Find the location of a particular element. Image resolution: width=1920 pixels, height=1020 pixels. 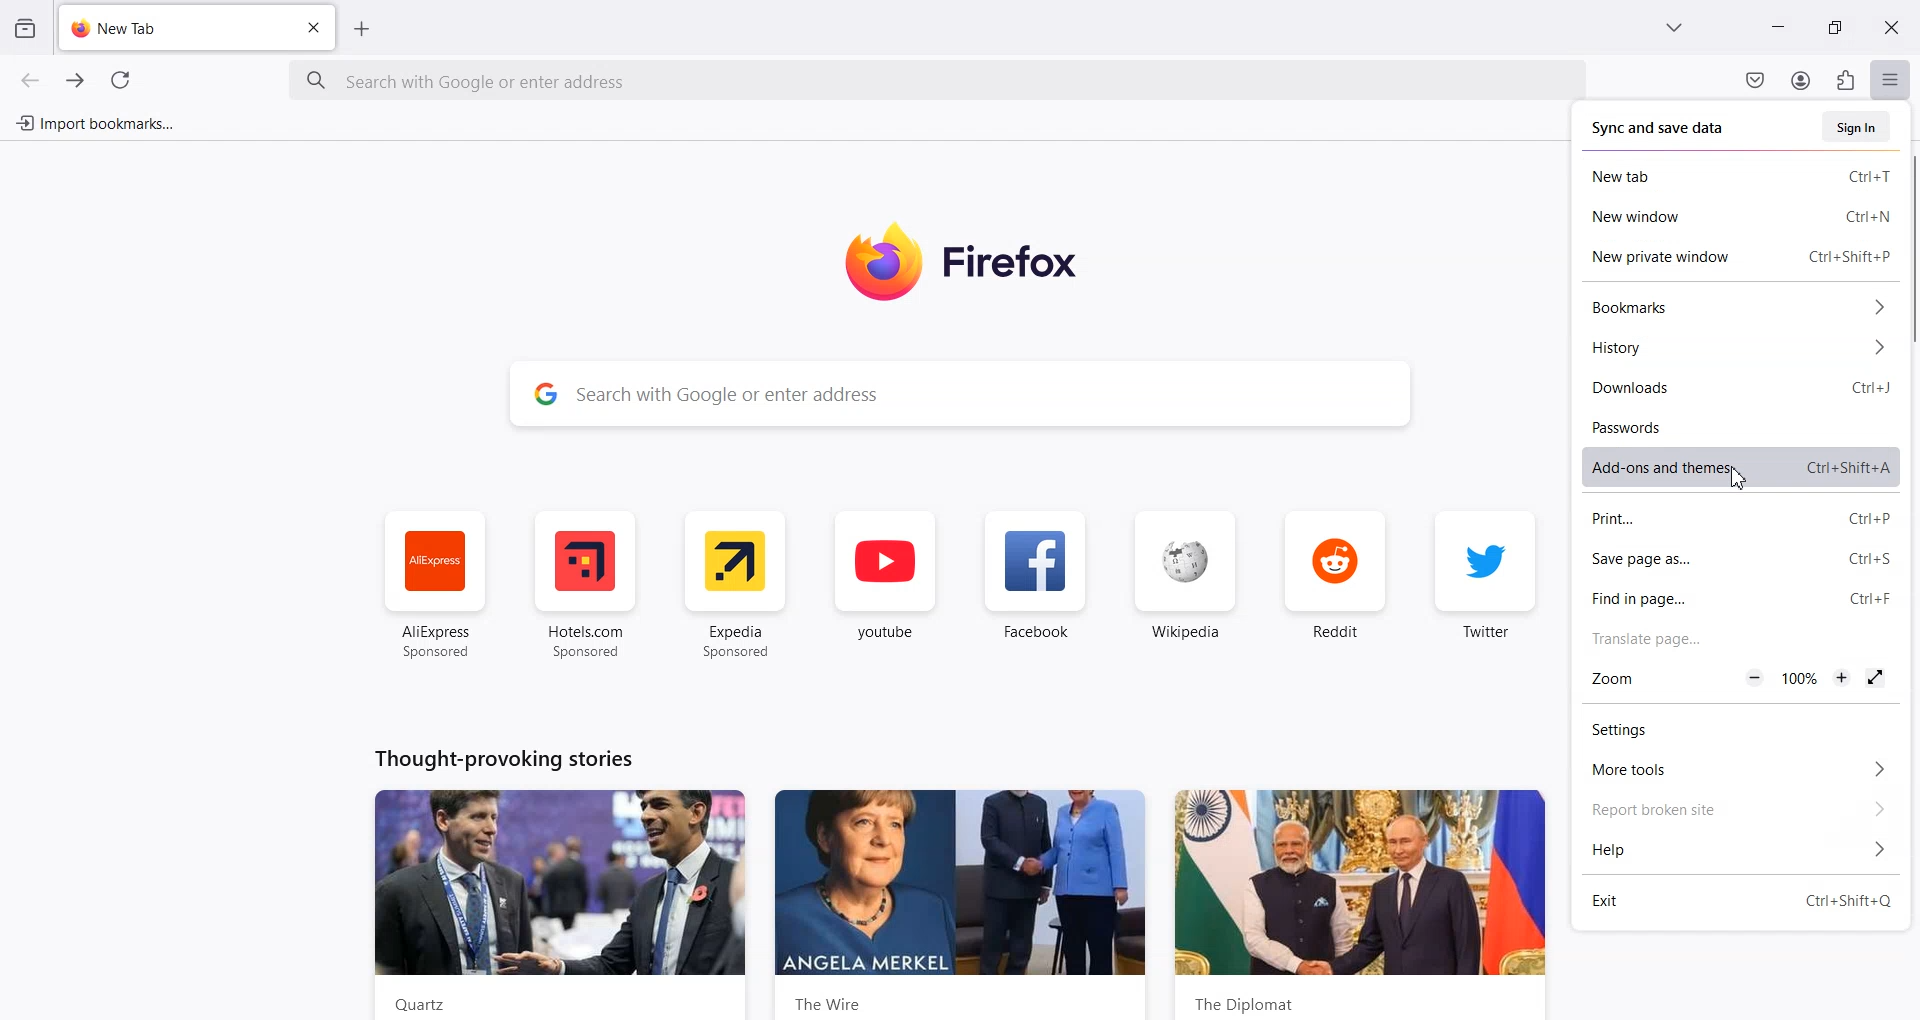

Find in Page is located at coordinates (1735, 597).